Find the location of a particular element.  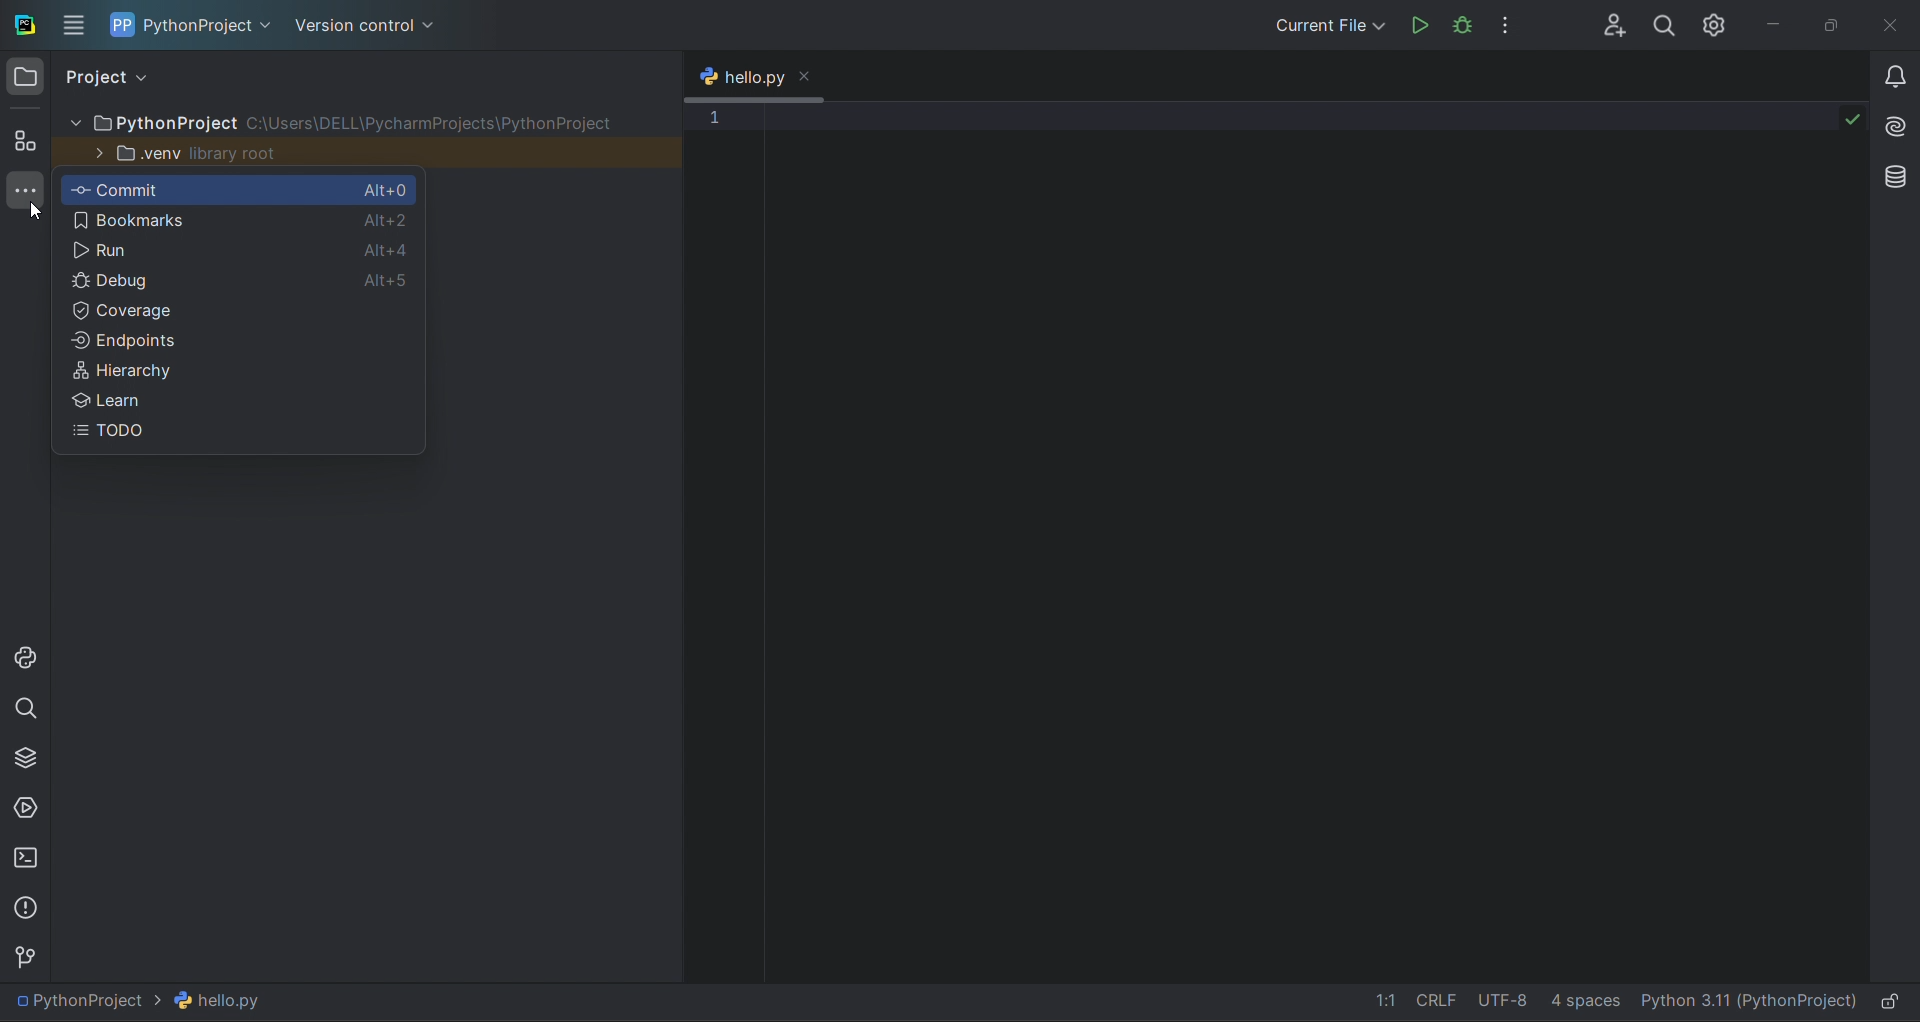

notifications is located at coordinates (1896, 77).